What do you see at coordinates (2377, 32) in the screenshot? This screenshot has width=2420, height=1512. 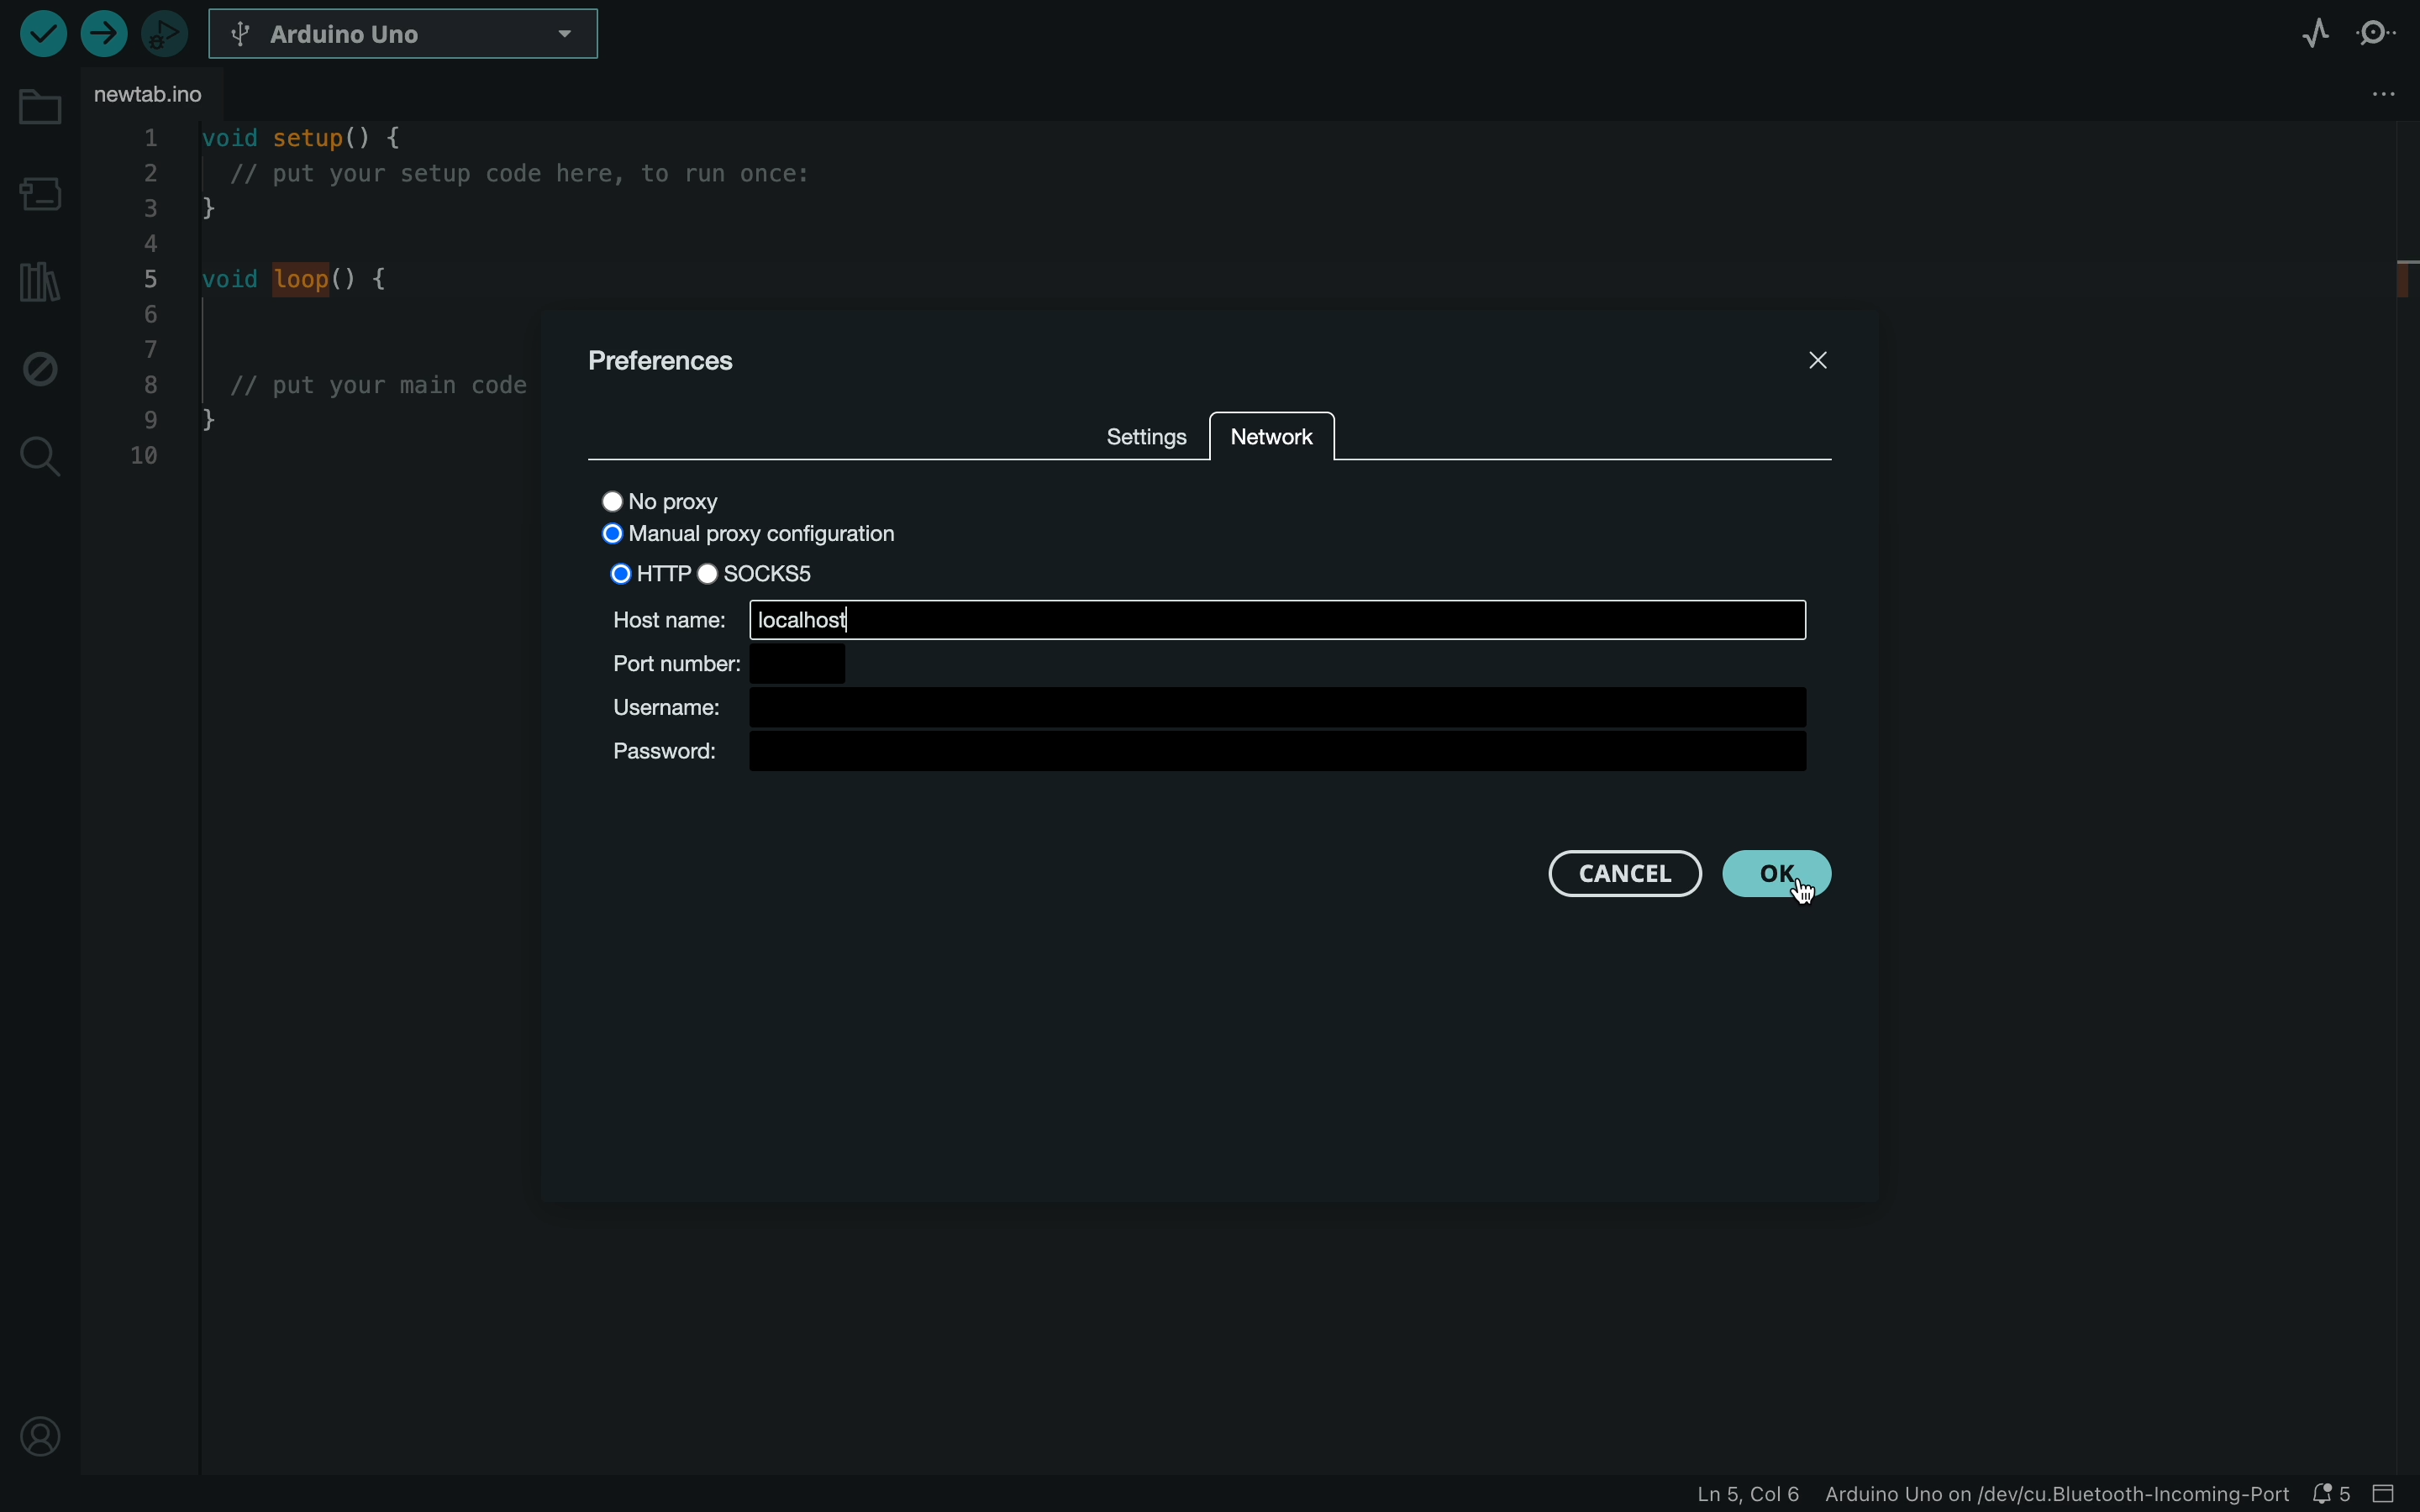 I see `serial monitor` at bounding box center [2377, 32].